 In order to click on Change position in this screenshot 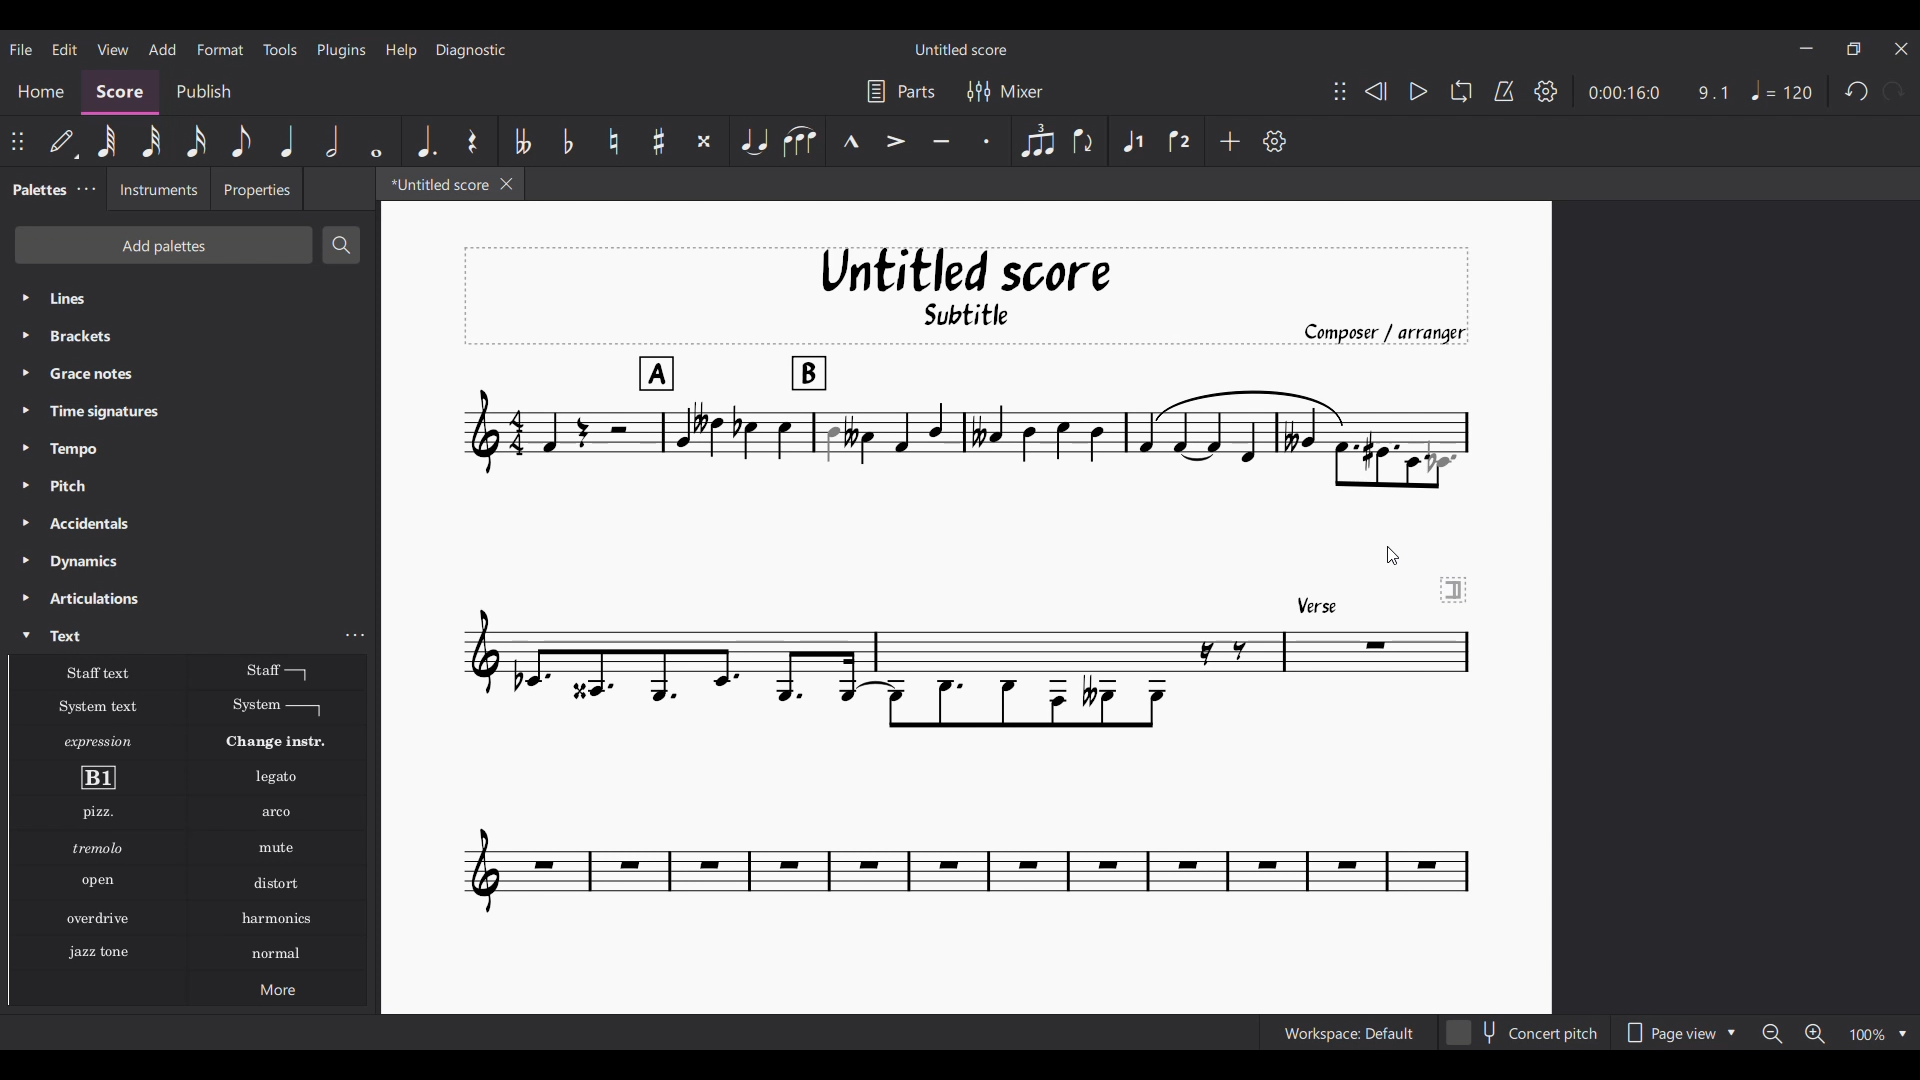, I will do `click(1340, 91)`.